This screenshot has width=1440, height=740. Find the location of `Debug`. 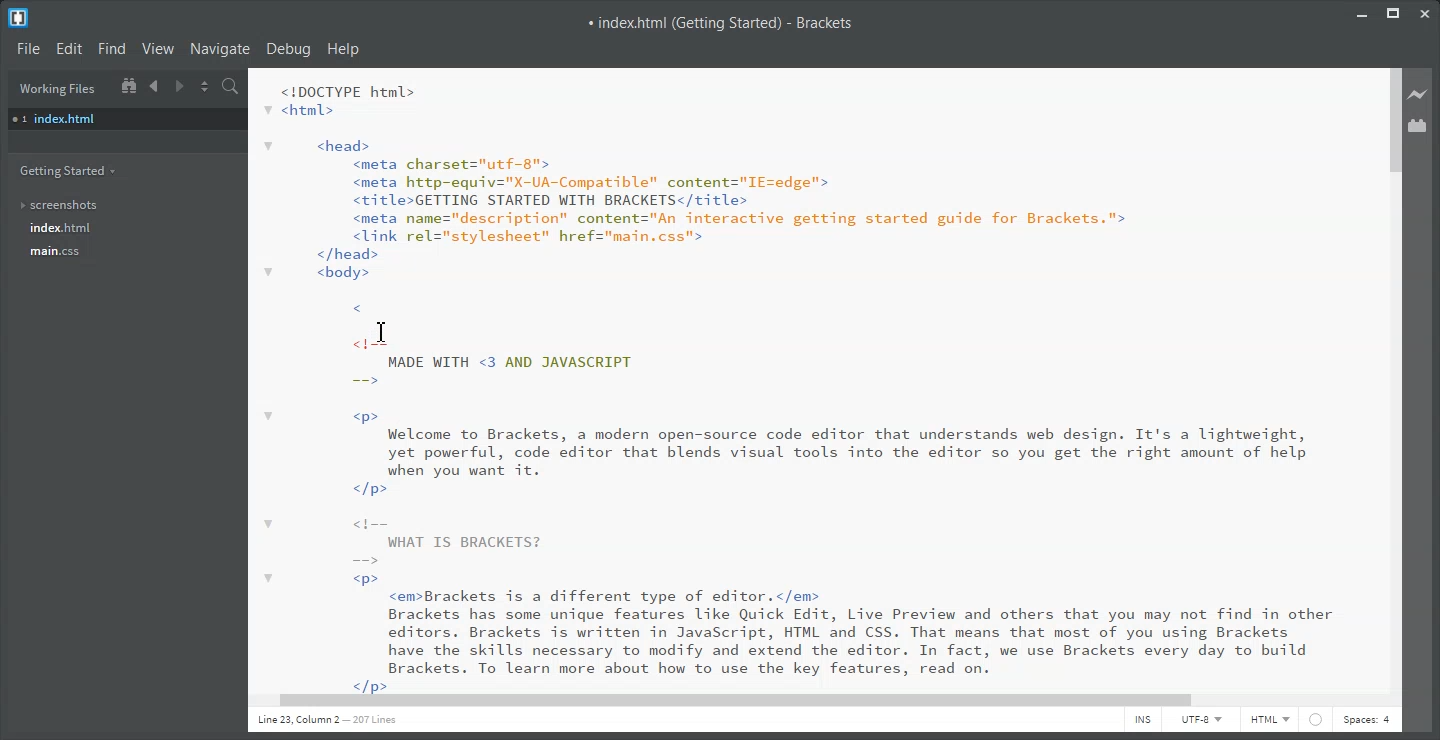

Debug is located at coordinates (290, 49).